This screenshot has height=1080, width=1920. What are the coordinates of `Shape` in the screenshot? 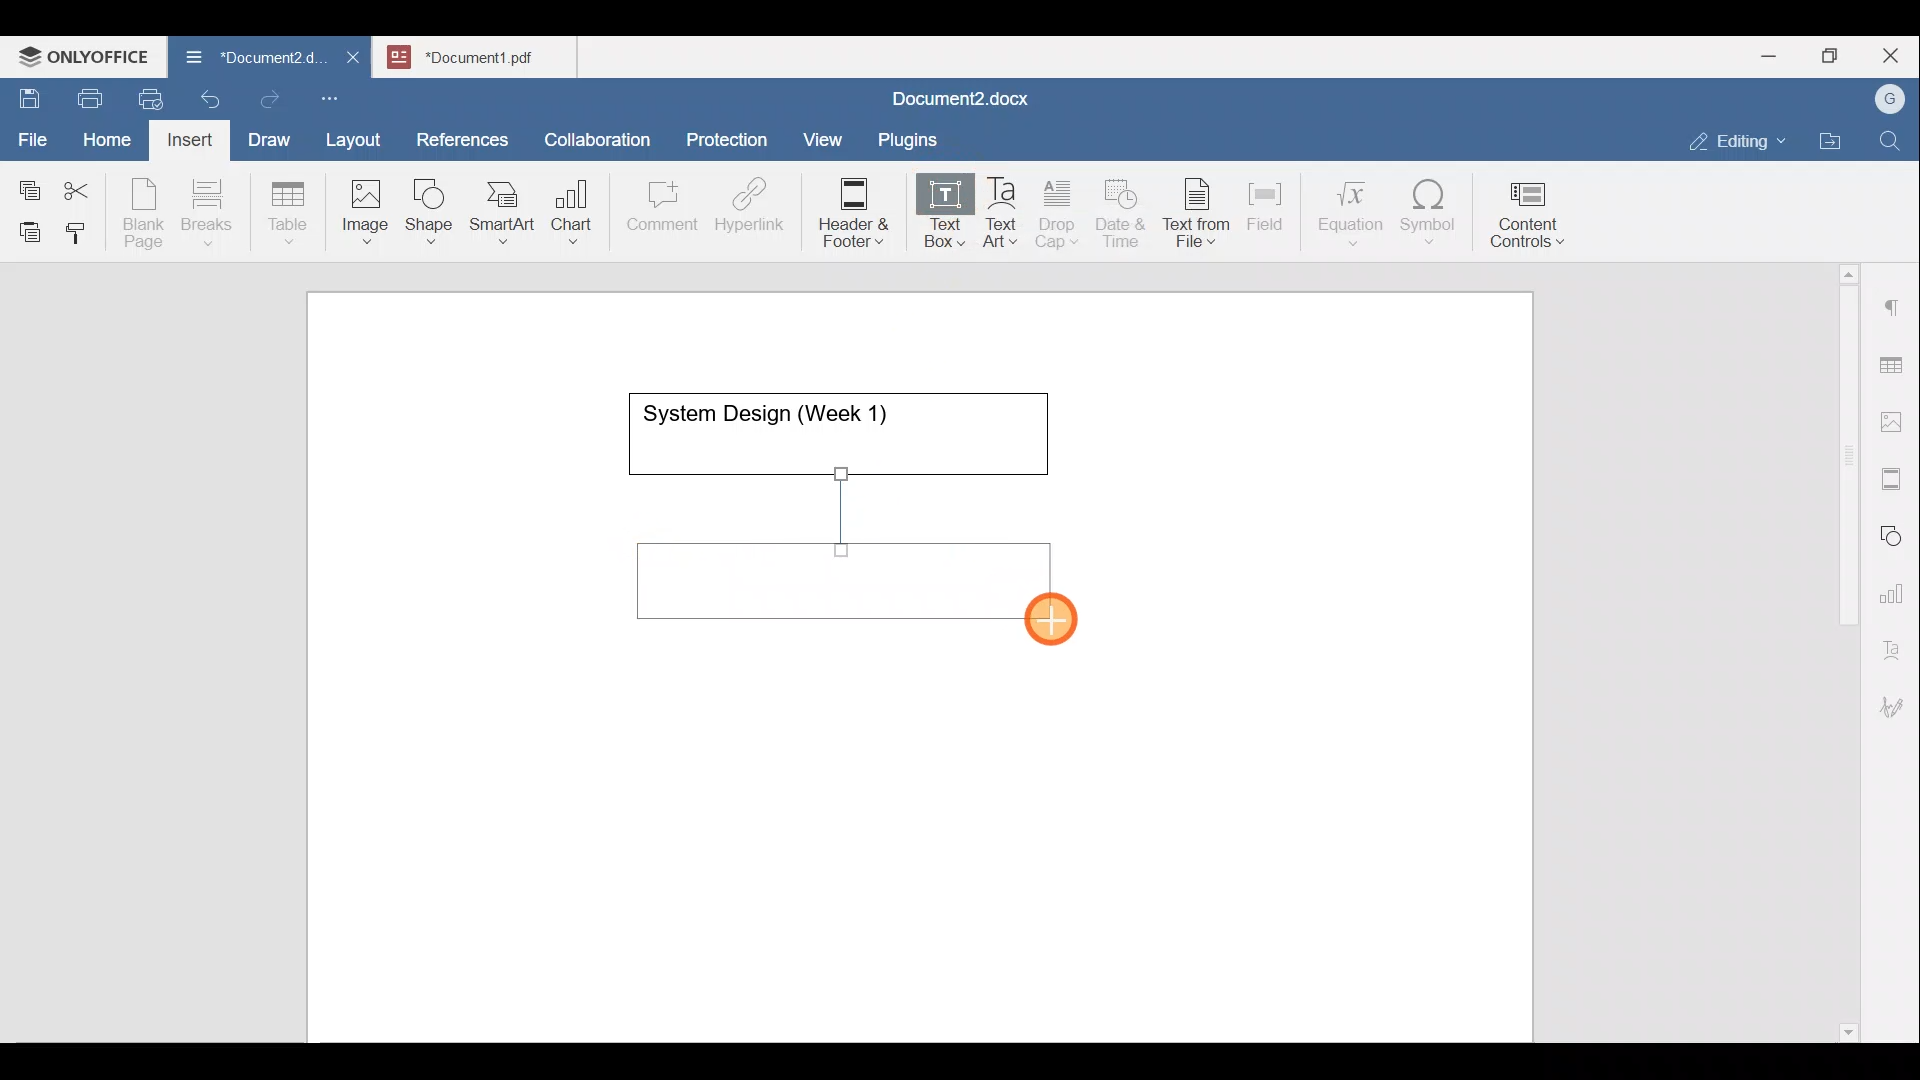 It's located at (431, 202).